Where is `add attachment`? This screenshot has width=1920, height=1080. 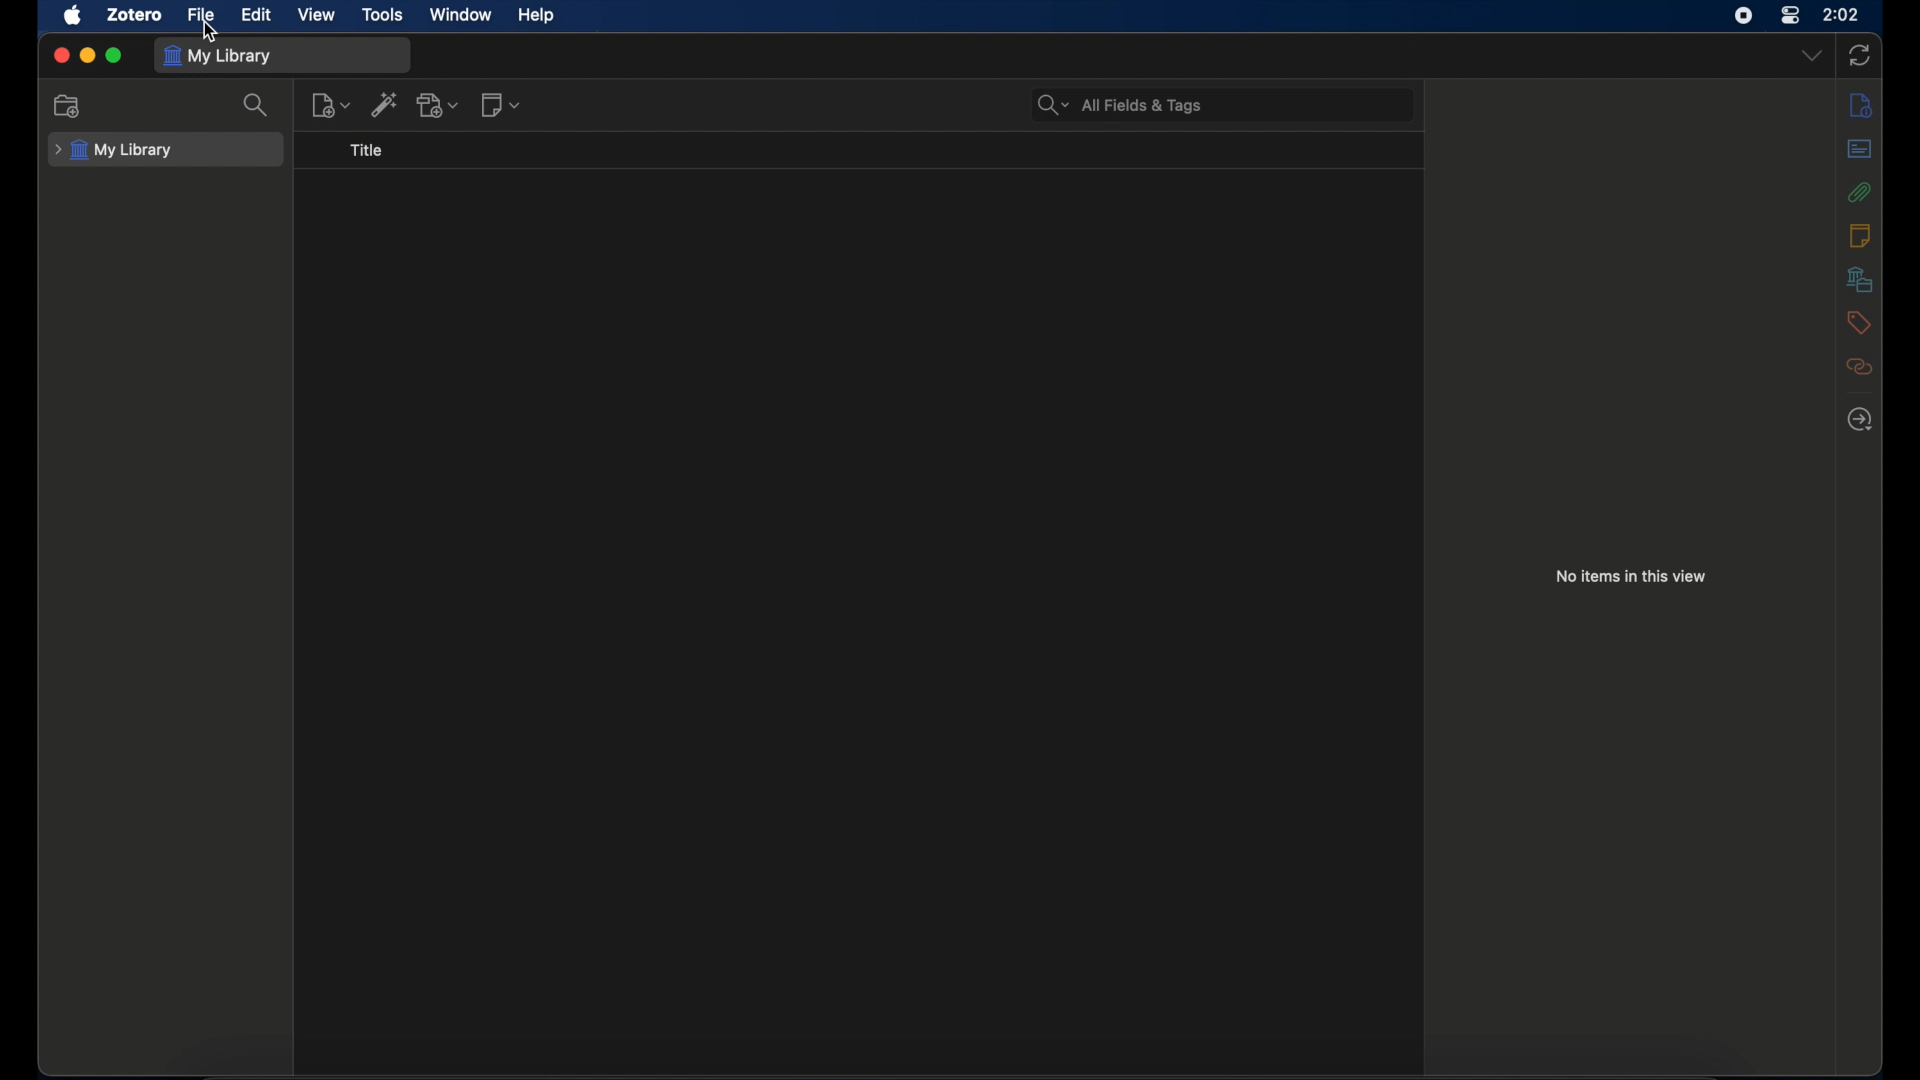
add attachment is located at coordinates (439, 104).